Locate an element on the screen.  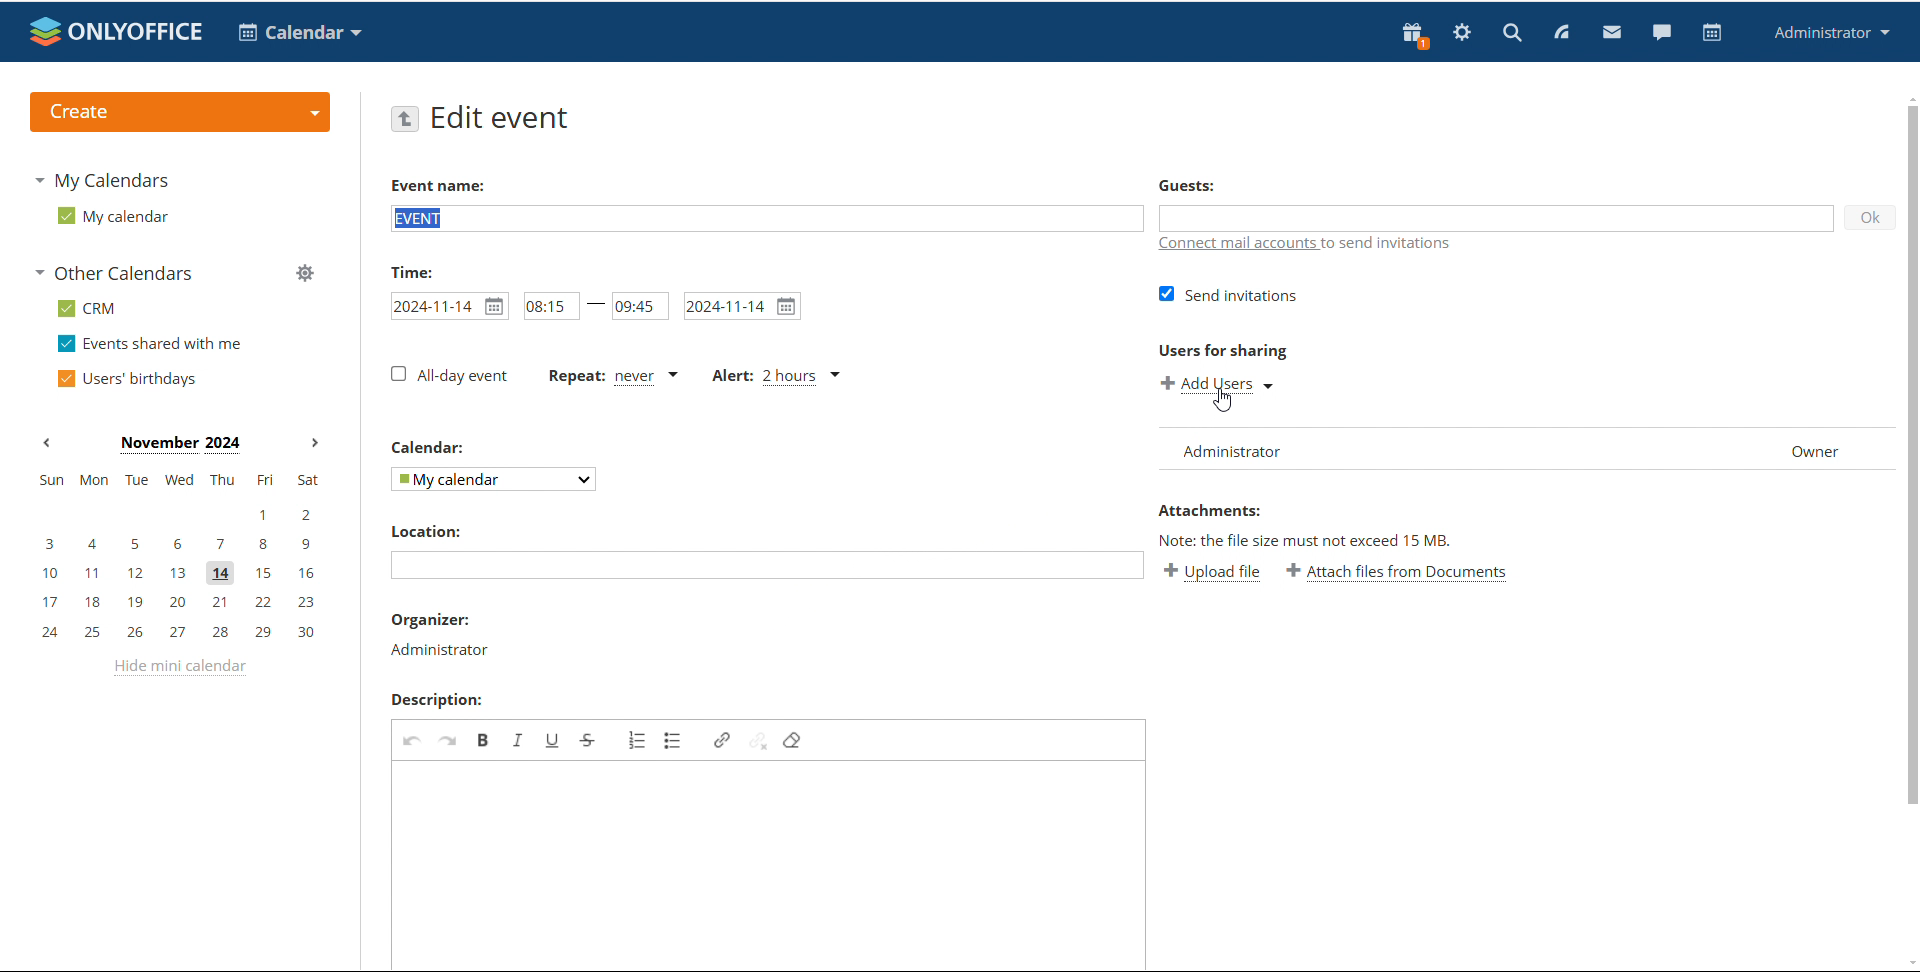
mon, tue, wed, thu, fri, sat, sun is located at coordinates (179, 478).